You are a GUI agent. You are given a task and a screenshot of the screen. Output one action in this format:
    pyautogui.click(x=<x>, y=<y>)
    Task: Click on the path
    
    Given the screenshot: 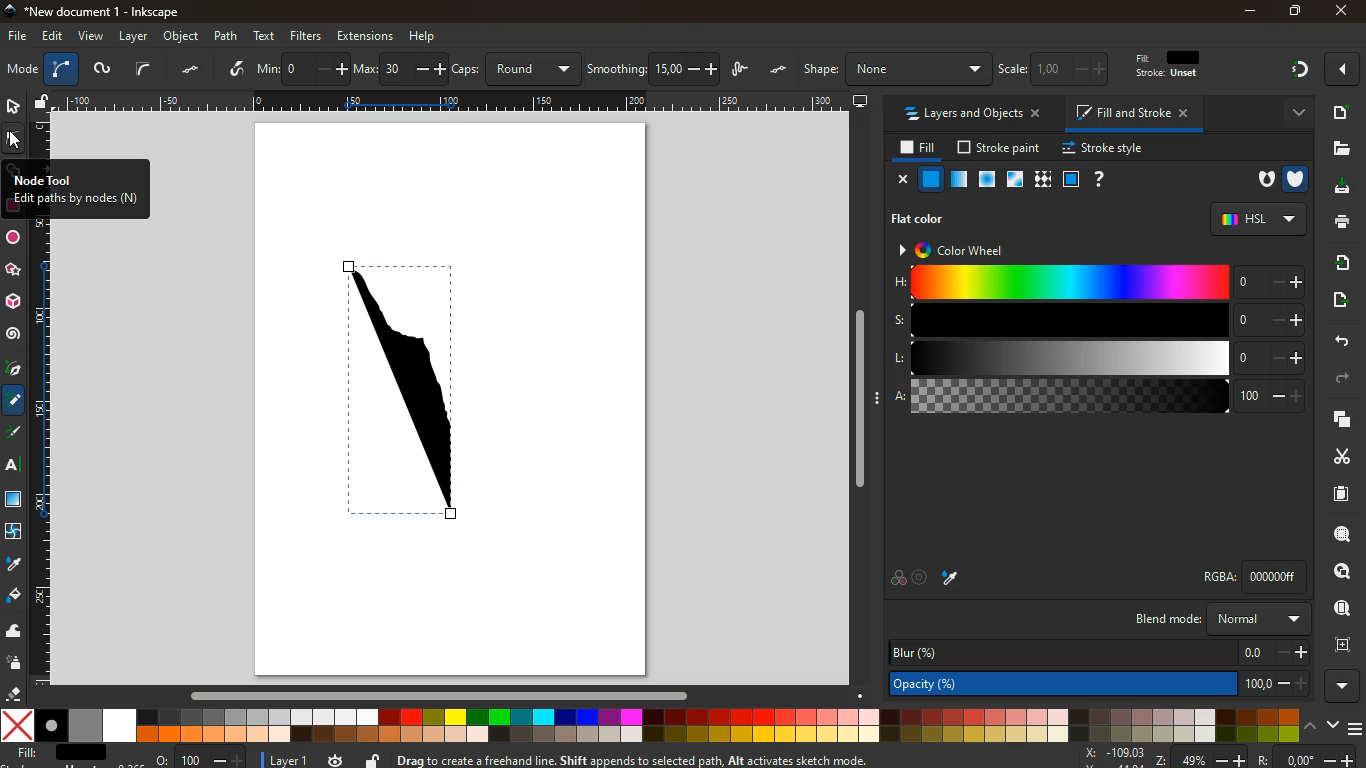 What is the action you would take?
    pyautogui.click(x=228, y=35)
    